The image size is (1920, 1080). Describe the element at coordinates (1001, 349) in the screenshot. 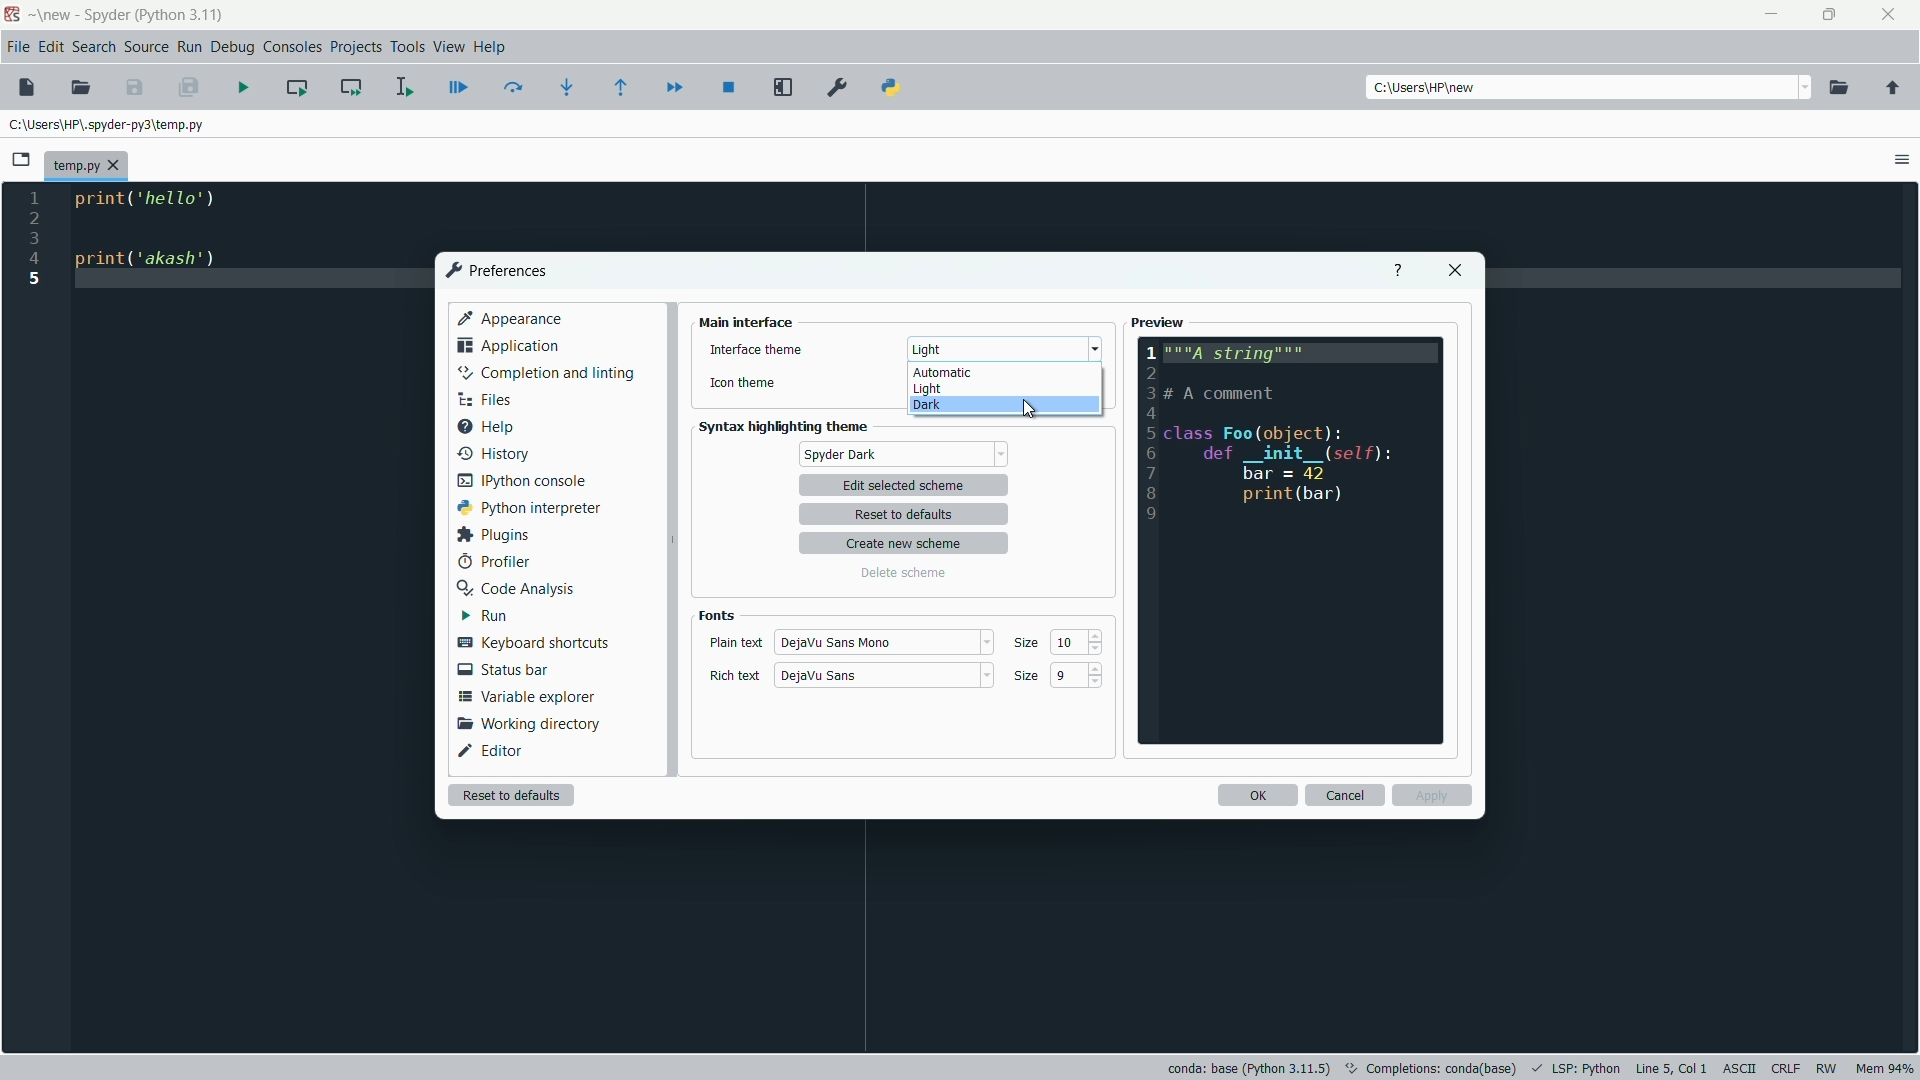

I see `theme dropdown` at that location.